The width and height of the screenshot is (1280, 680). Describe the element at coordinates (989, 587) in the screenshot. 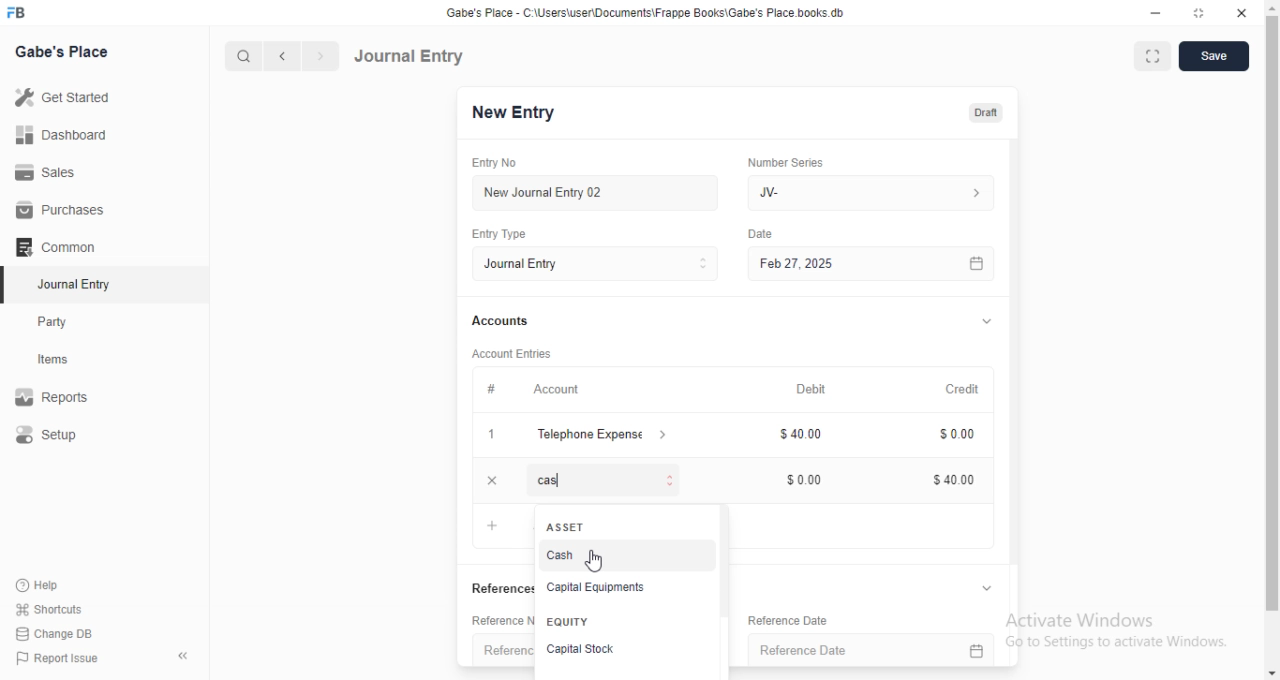

I see `Hide` at that location.